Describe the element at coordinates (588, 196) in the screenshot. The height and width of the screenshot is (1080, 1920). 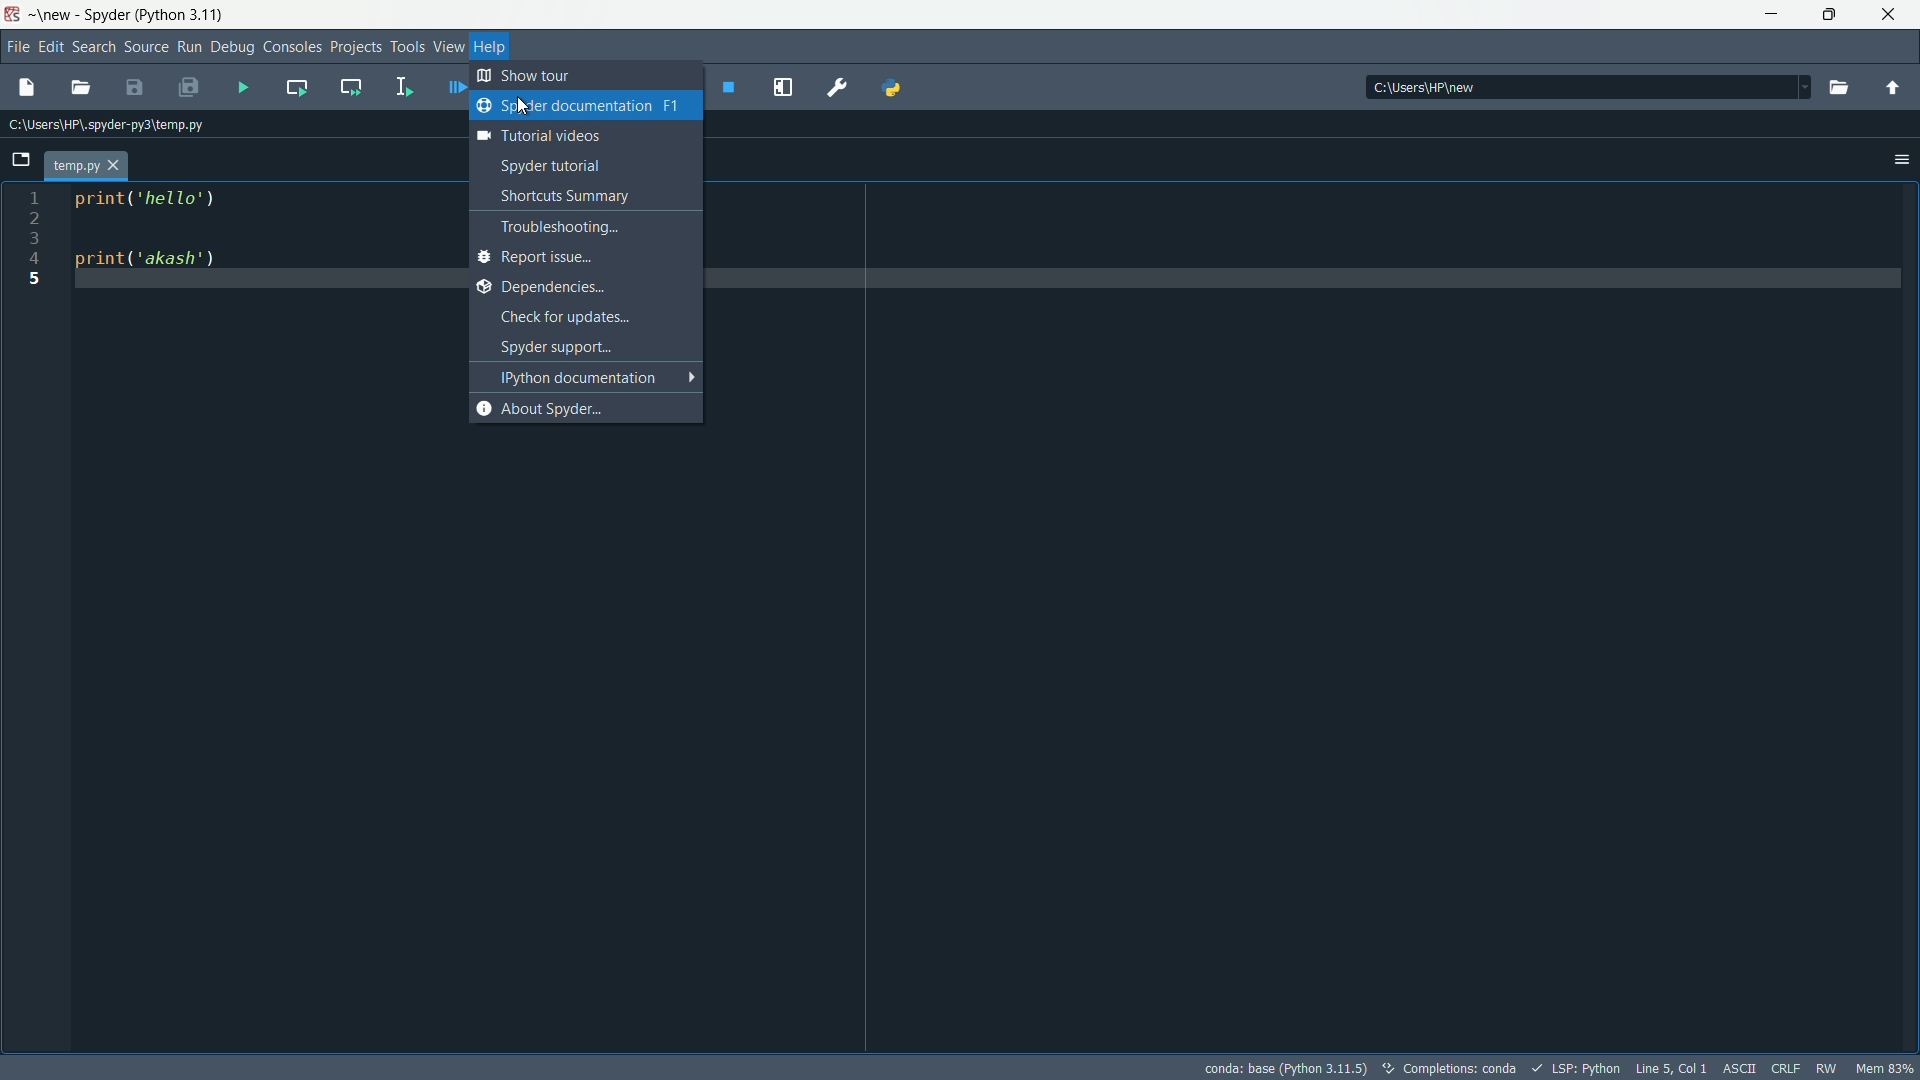
I see `shortcuts summary` at that location.